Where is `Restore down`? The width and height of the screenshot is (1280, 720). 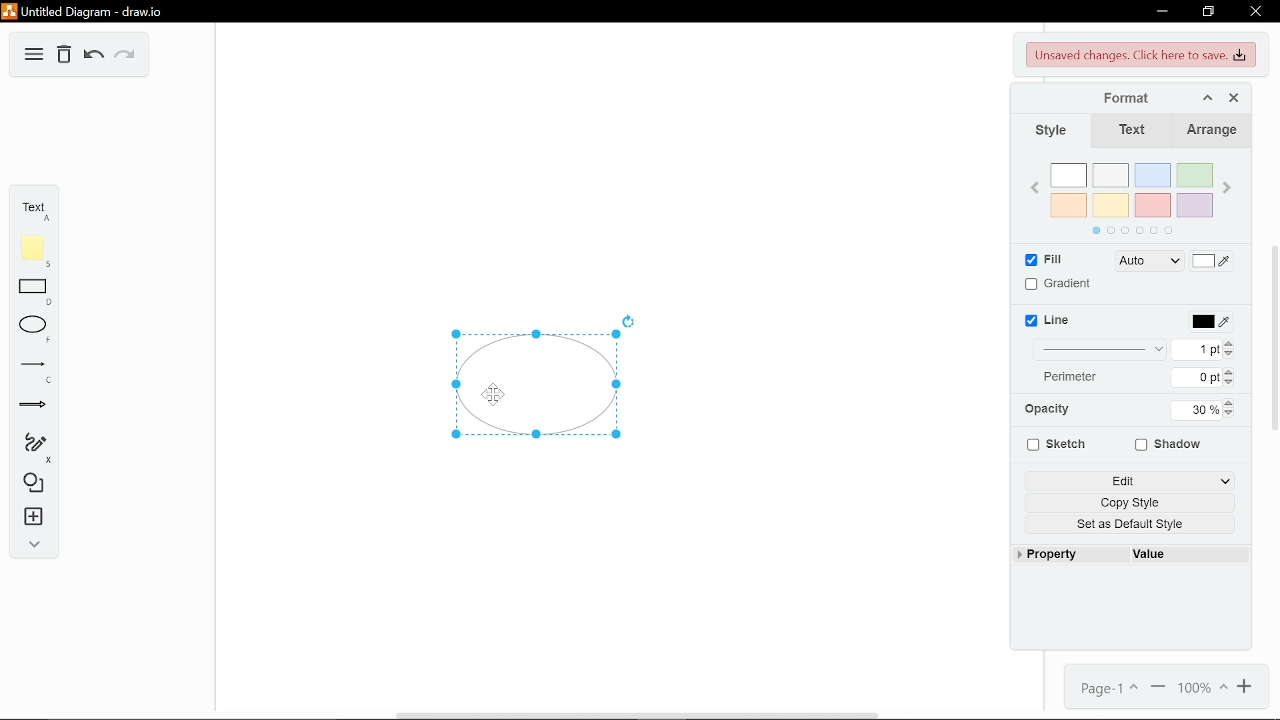
Restore down is located at coordinates (1210, 12).